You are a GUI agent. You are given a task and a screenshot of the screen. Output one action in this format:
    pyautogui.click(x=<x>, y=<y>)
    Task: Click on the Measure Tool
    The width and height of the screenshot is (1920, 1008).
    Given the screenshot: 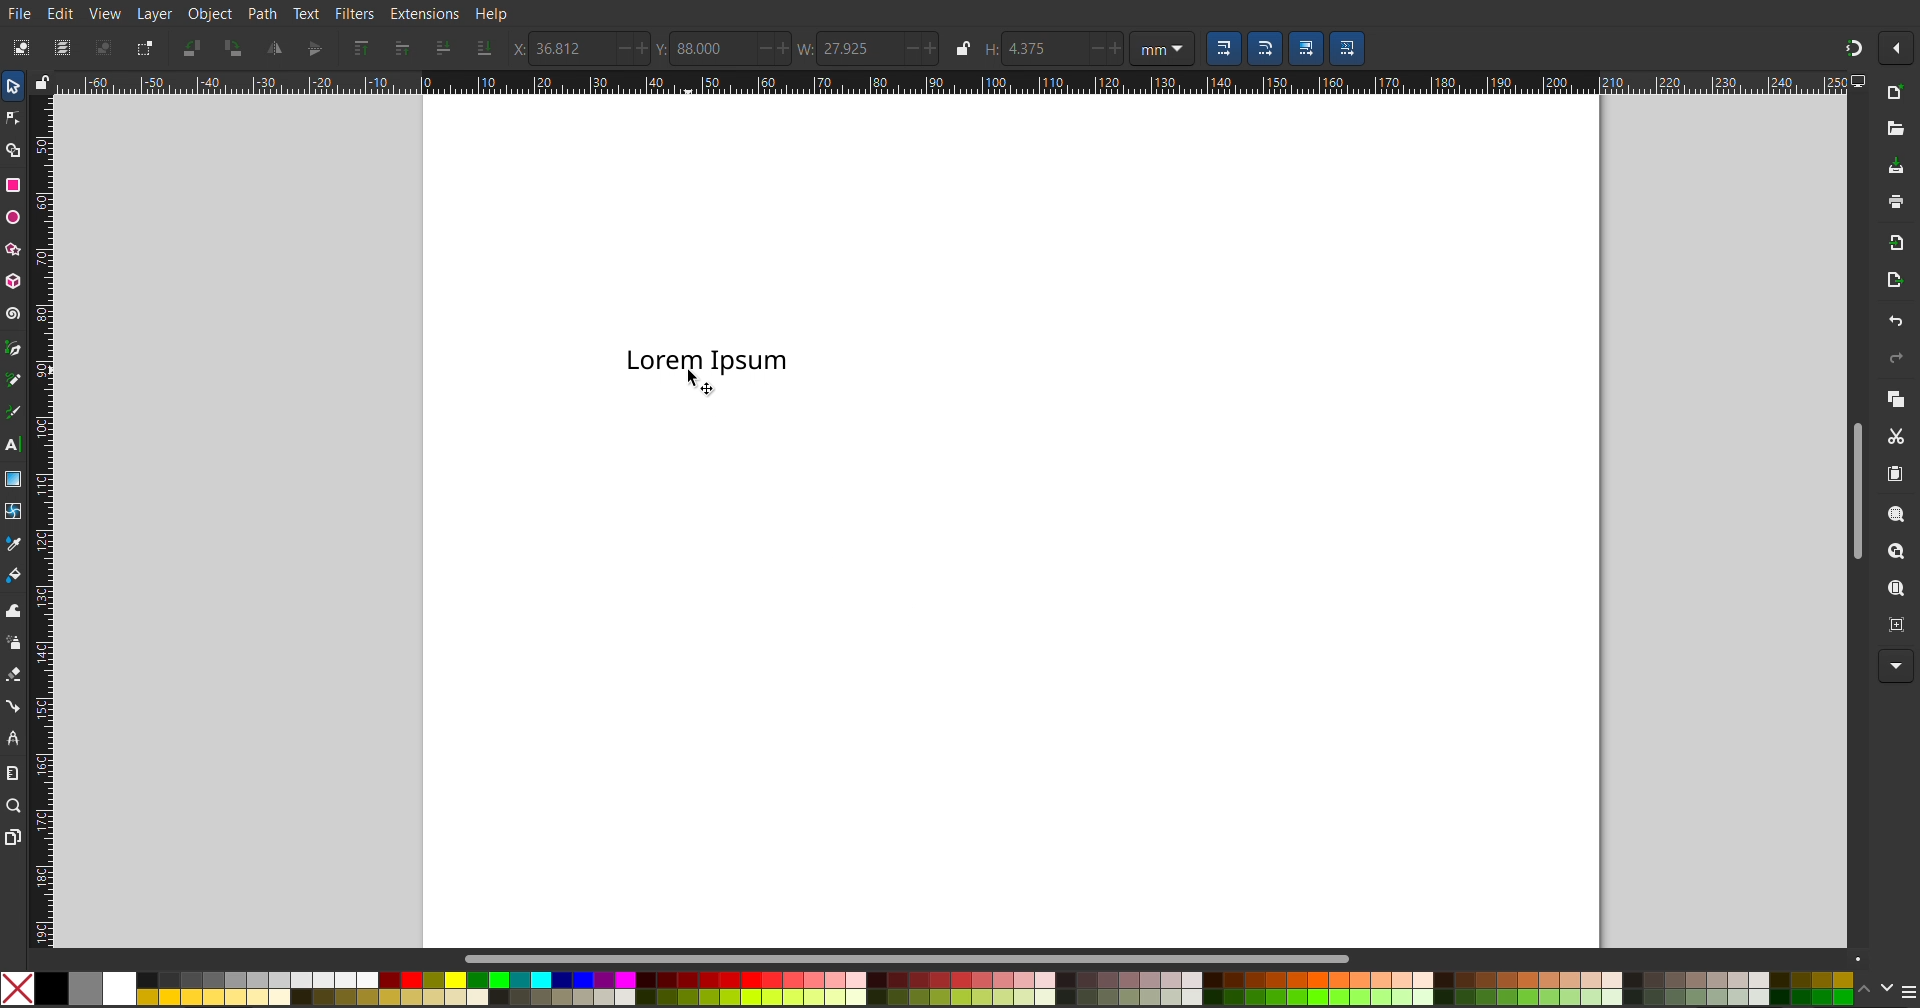 What is the action you would take?
    pyautogui.click(x=14, y=772)
    